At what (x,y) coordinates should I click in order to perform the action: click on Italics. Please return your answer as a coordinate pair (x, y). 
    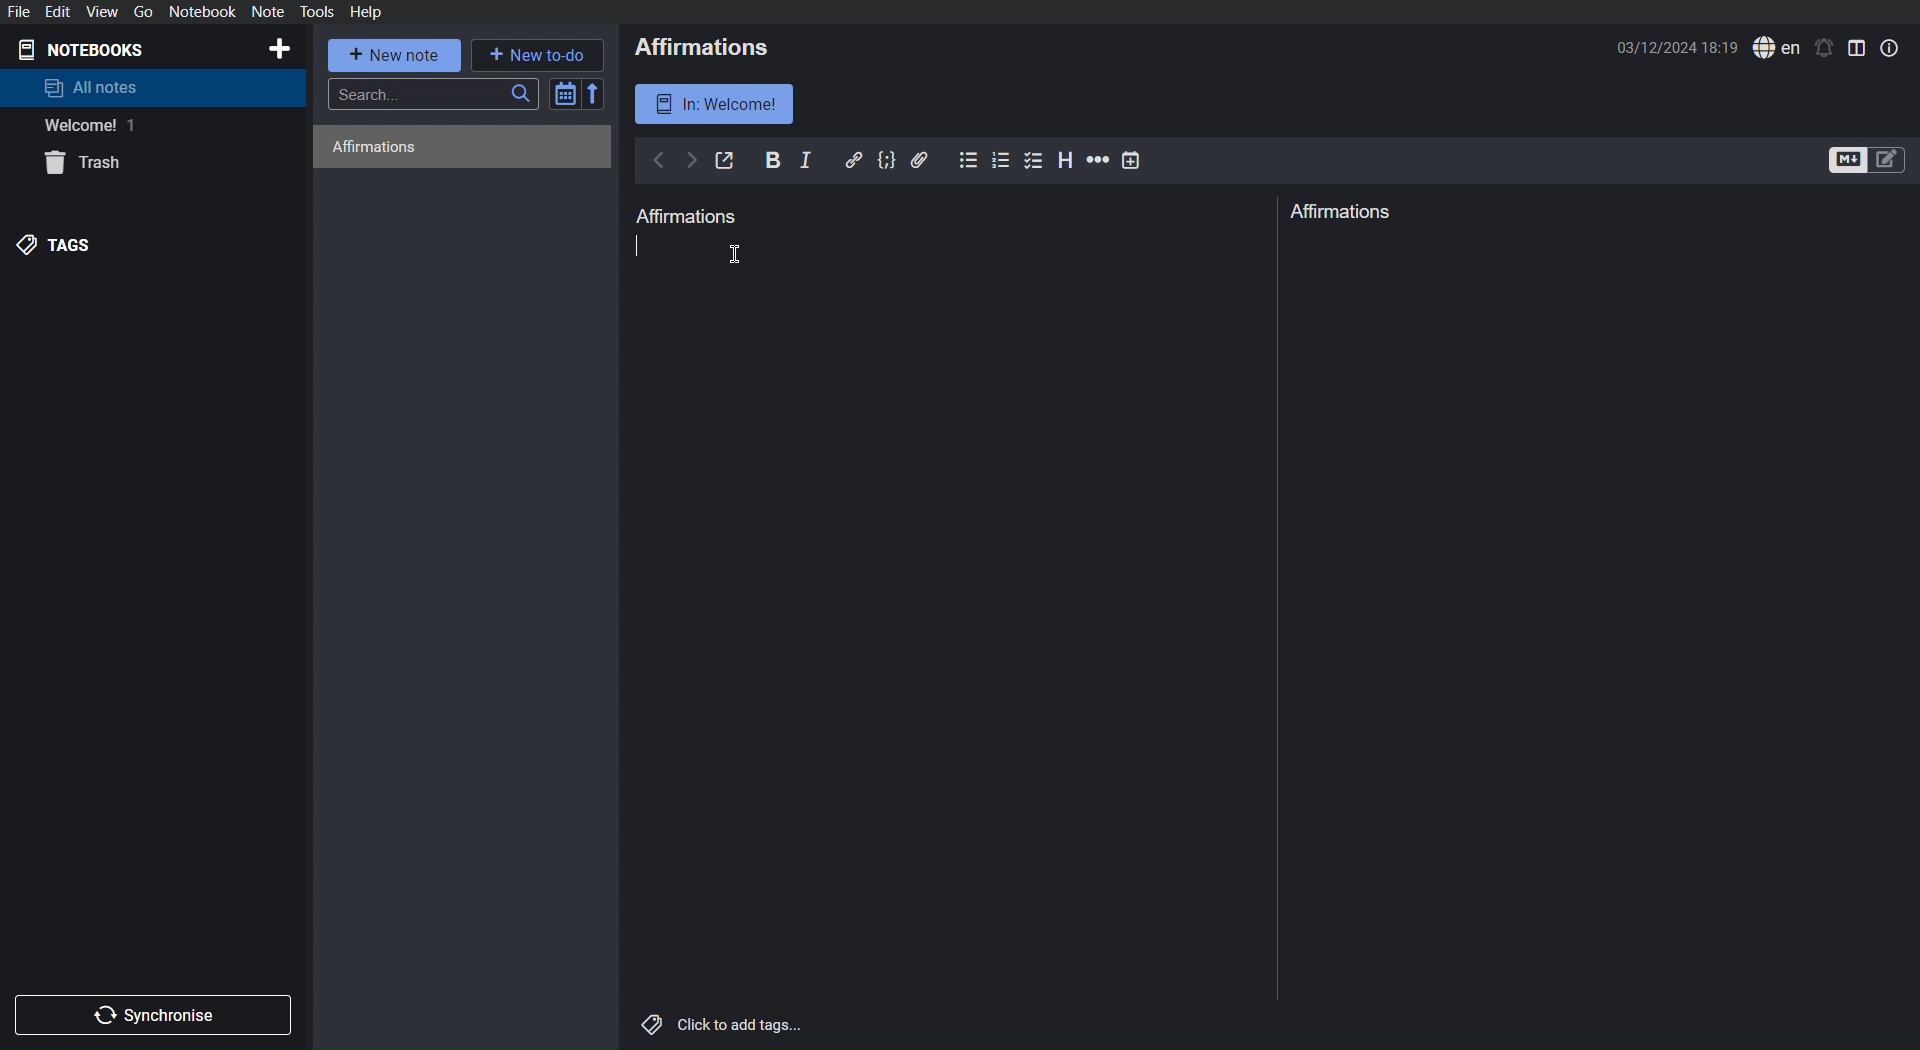
    Looking at the image, I should click on (807, 160).